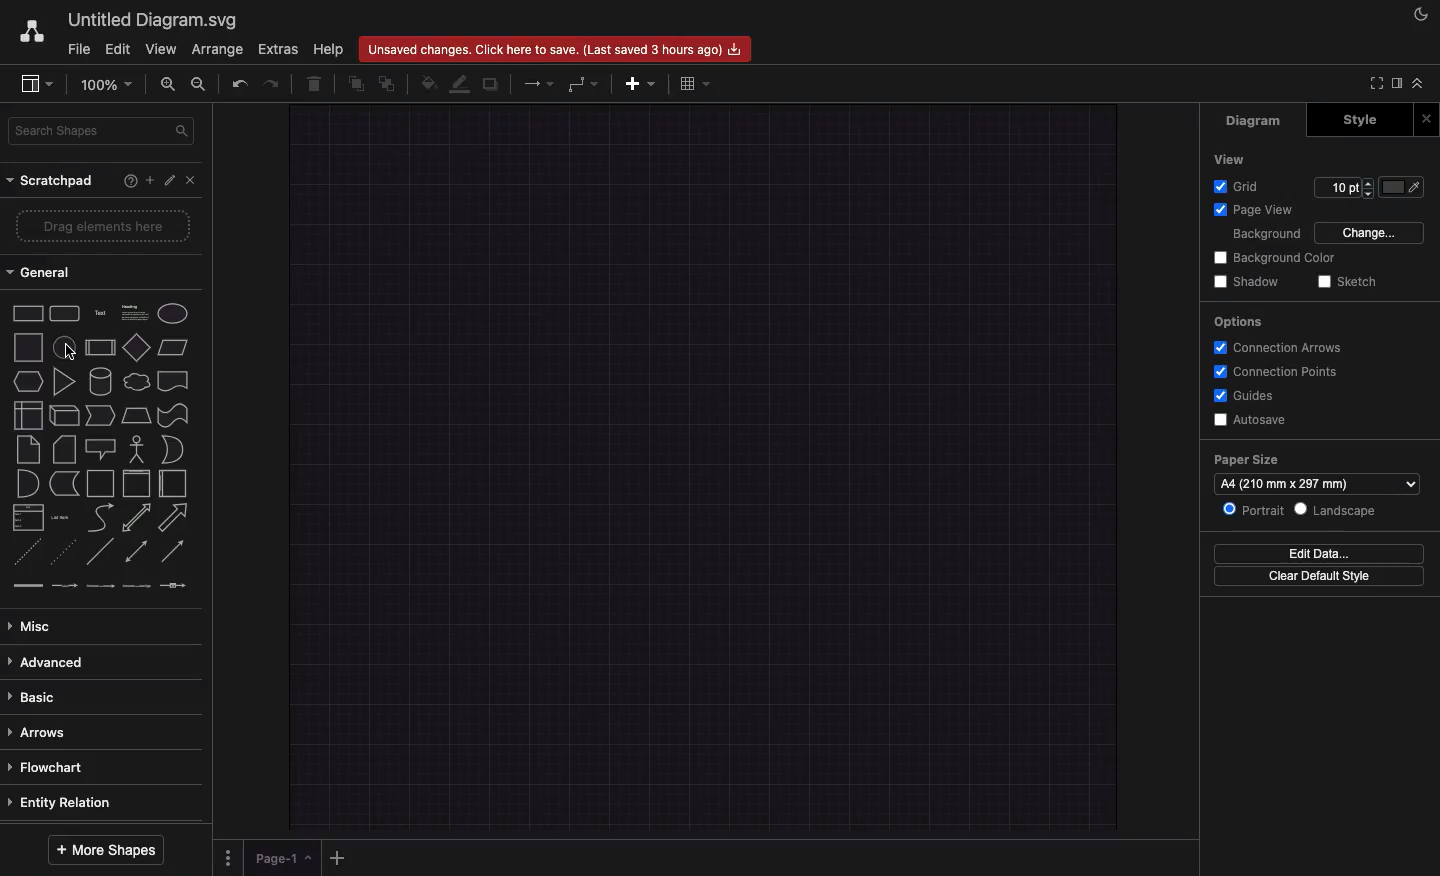  I want to click on Basic, so click(37, 697).